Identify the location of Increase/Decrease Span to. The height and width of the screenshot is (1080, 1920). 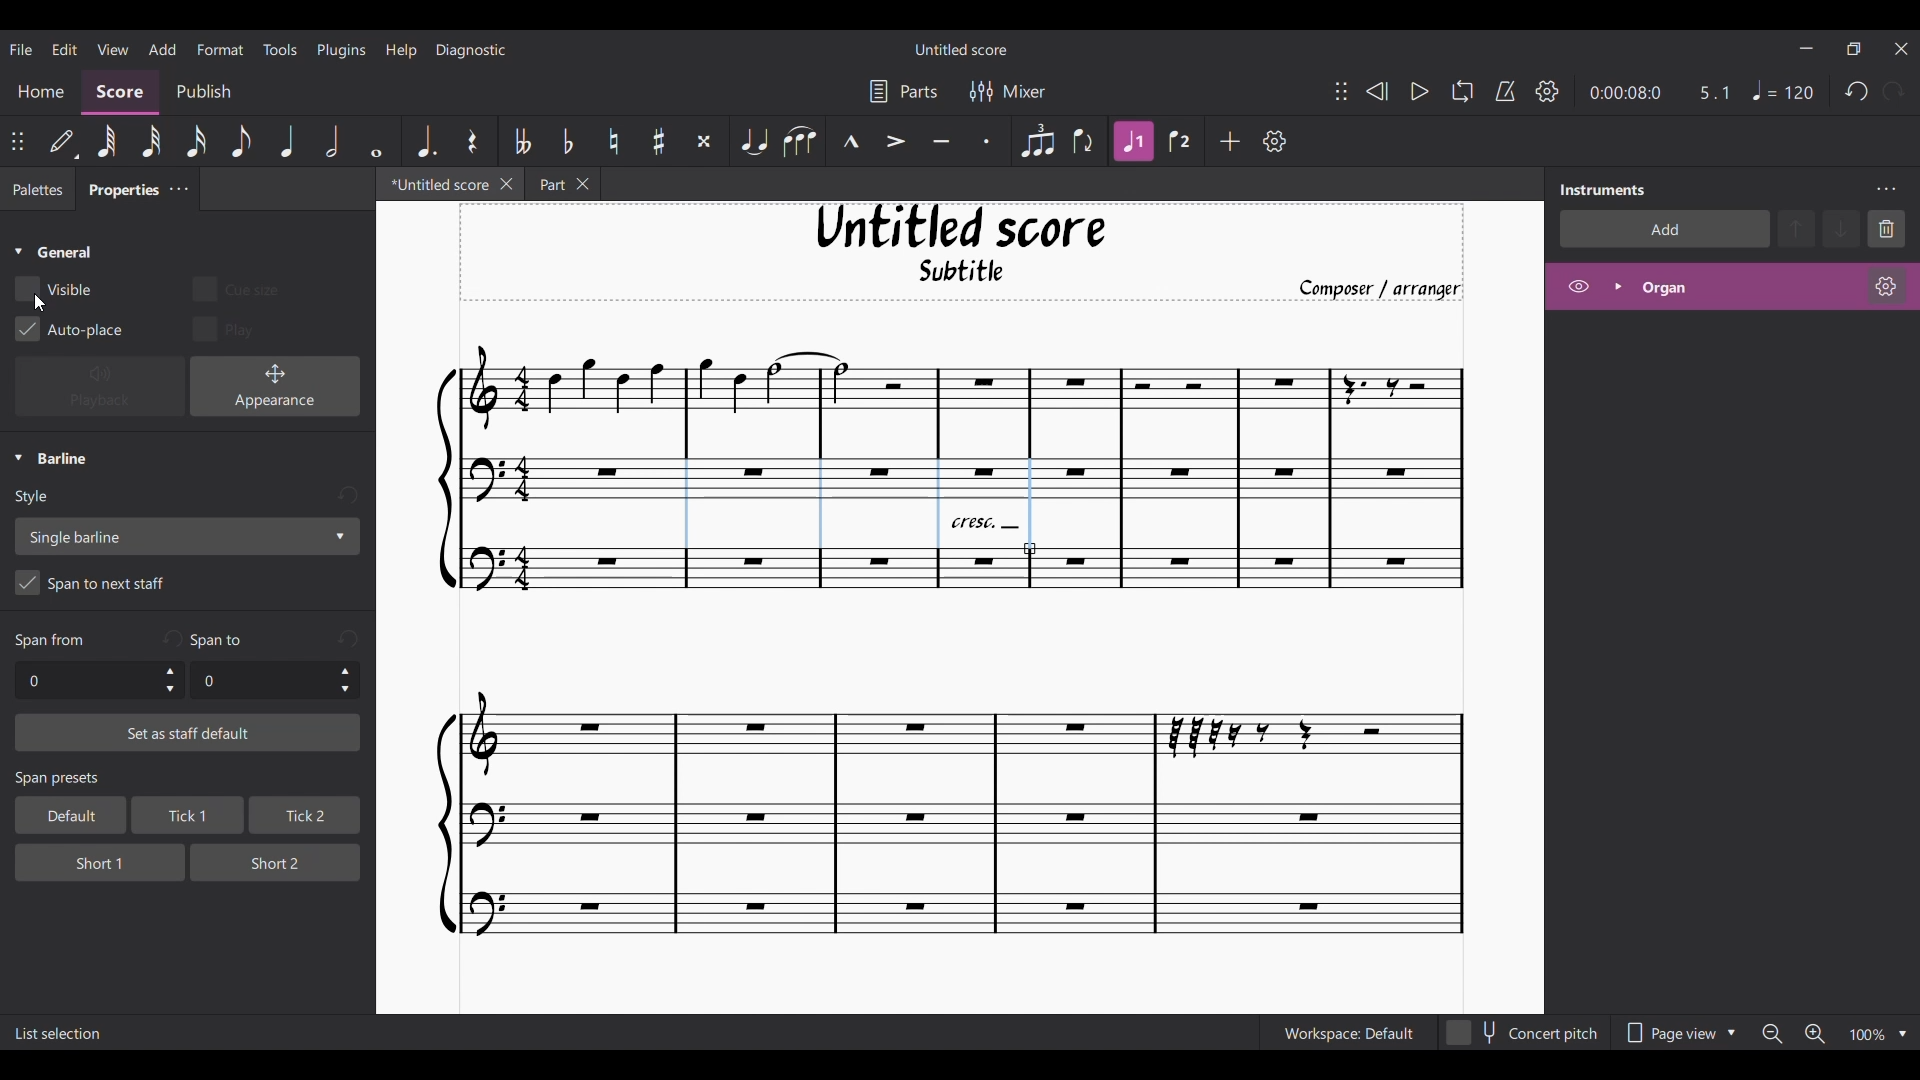
(345, 681).